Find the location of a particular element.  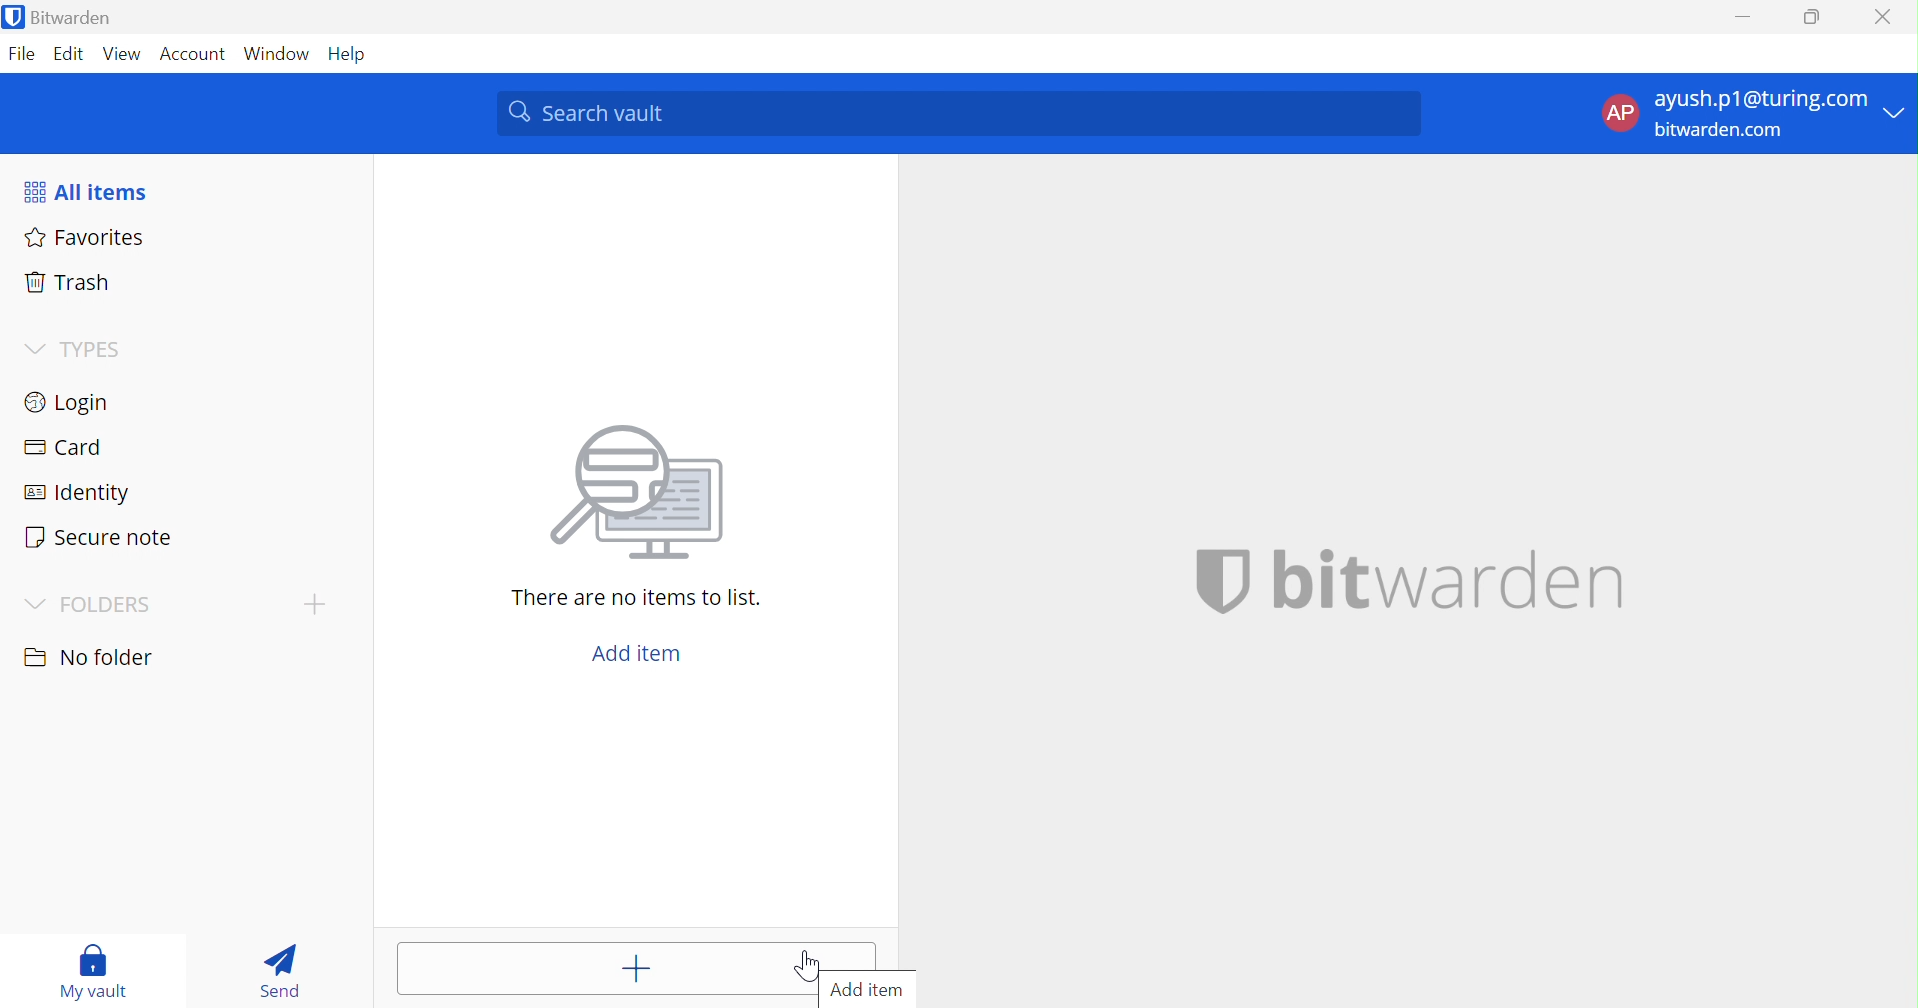

Secure note is located at coordinates (101, 540).